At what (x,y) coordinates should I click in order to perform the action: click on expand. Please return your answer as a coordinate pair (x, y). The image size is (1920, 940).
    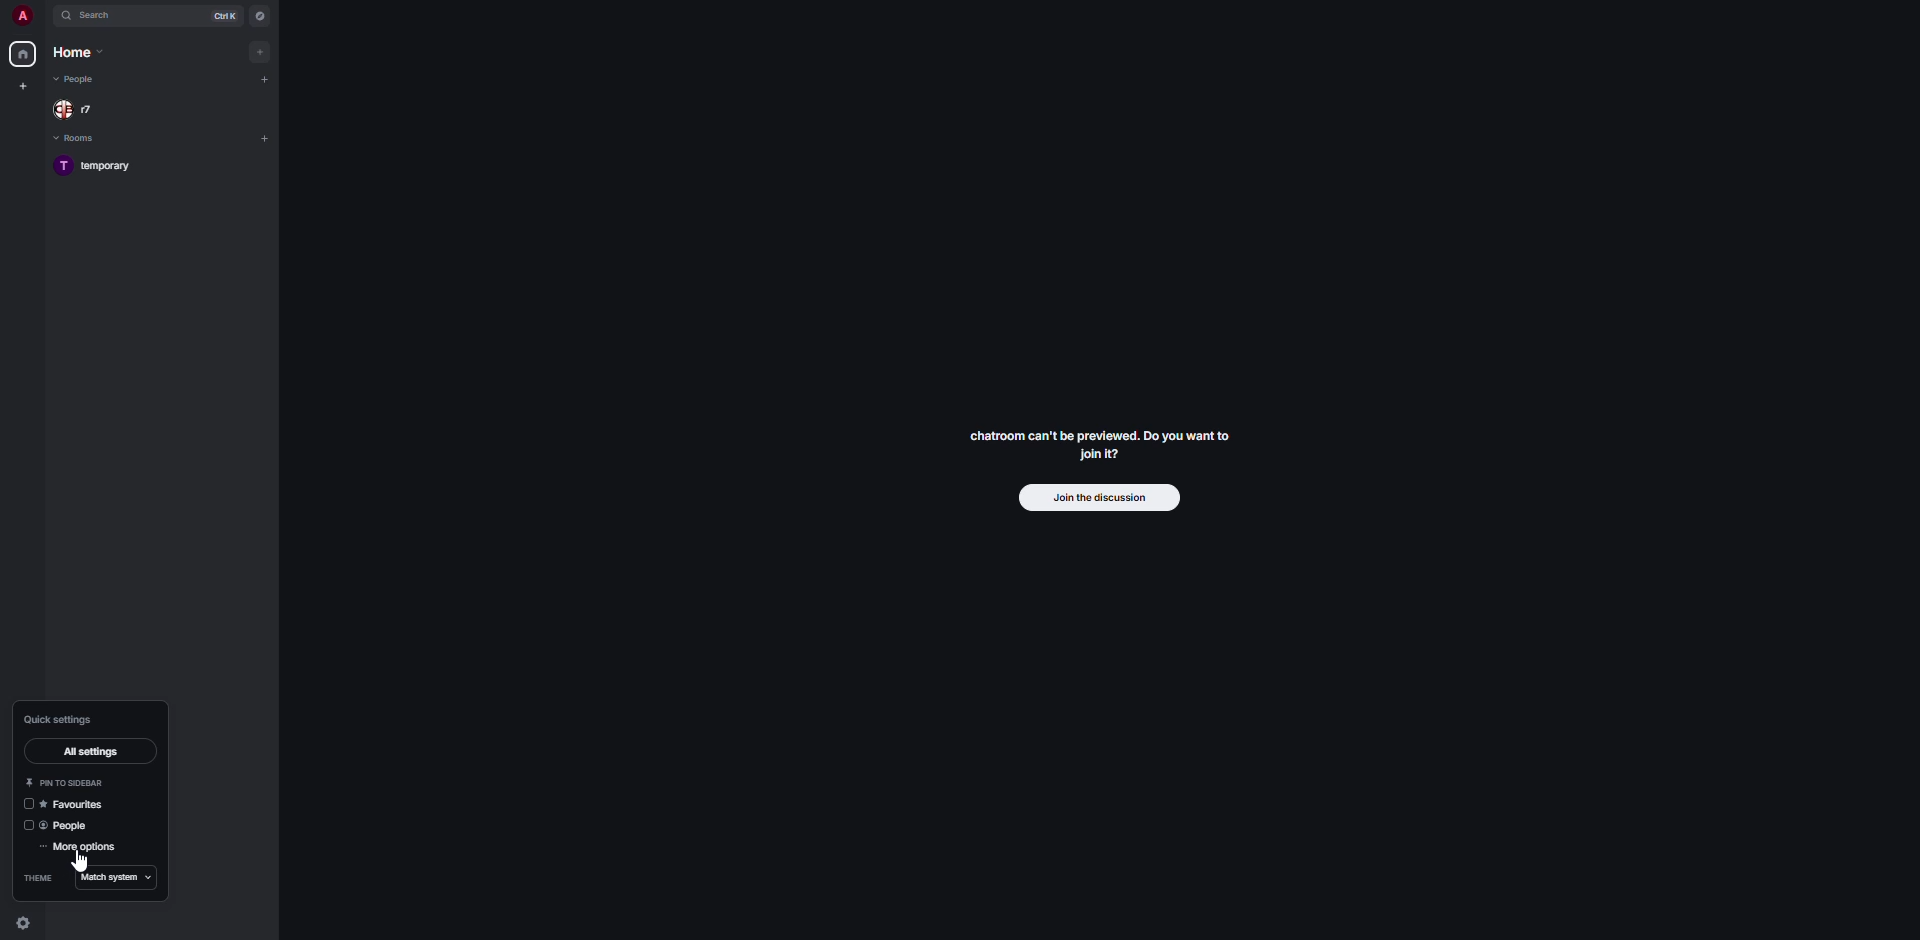
    Looking at the image, I should click on (45, 17).